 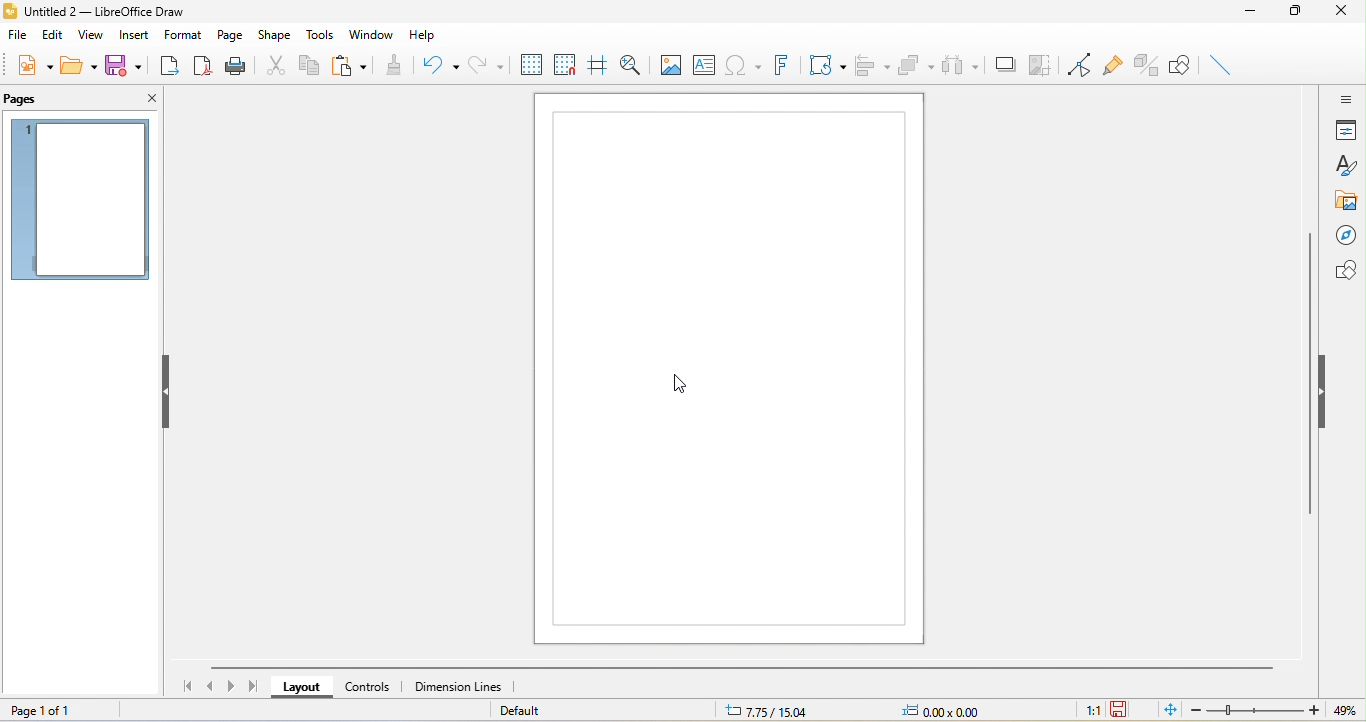 What do you see at coordinates (1004, 65) in the screenshot?
I see `shadow` at bounding box center [1004, 65].